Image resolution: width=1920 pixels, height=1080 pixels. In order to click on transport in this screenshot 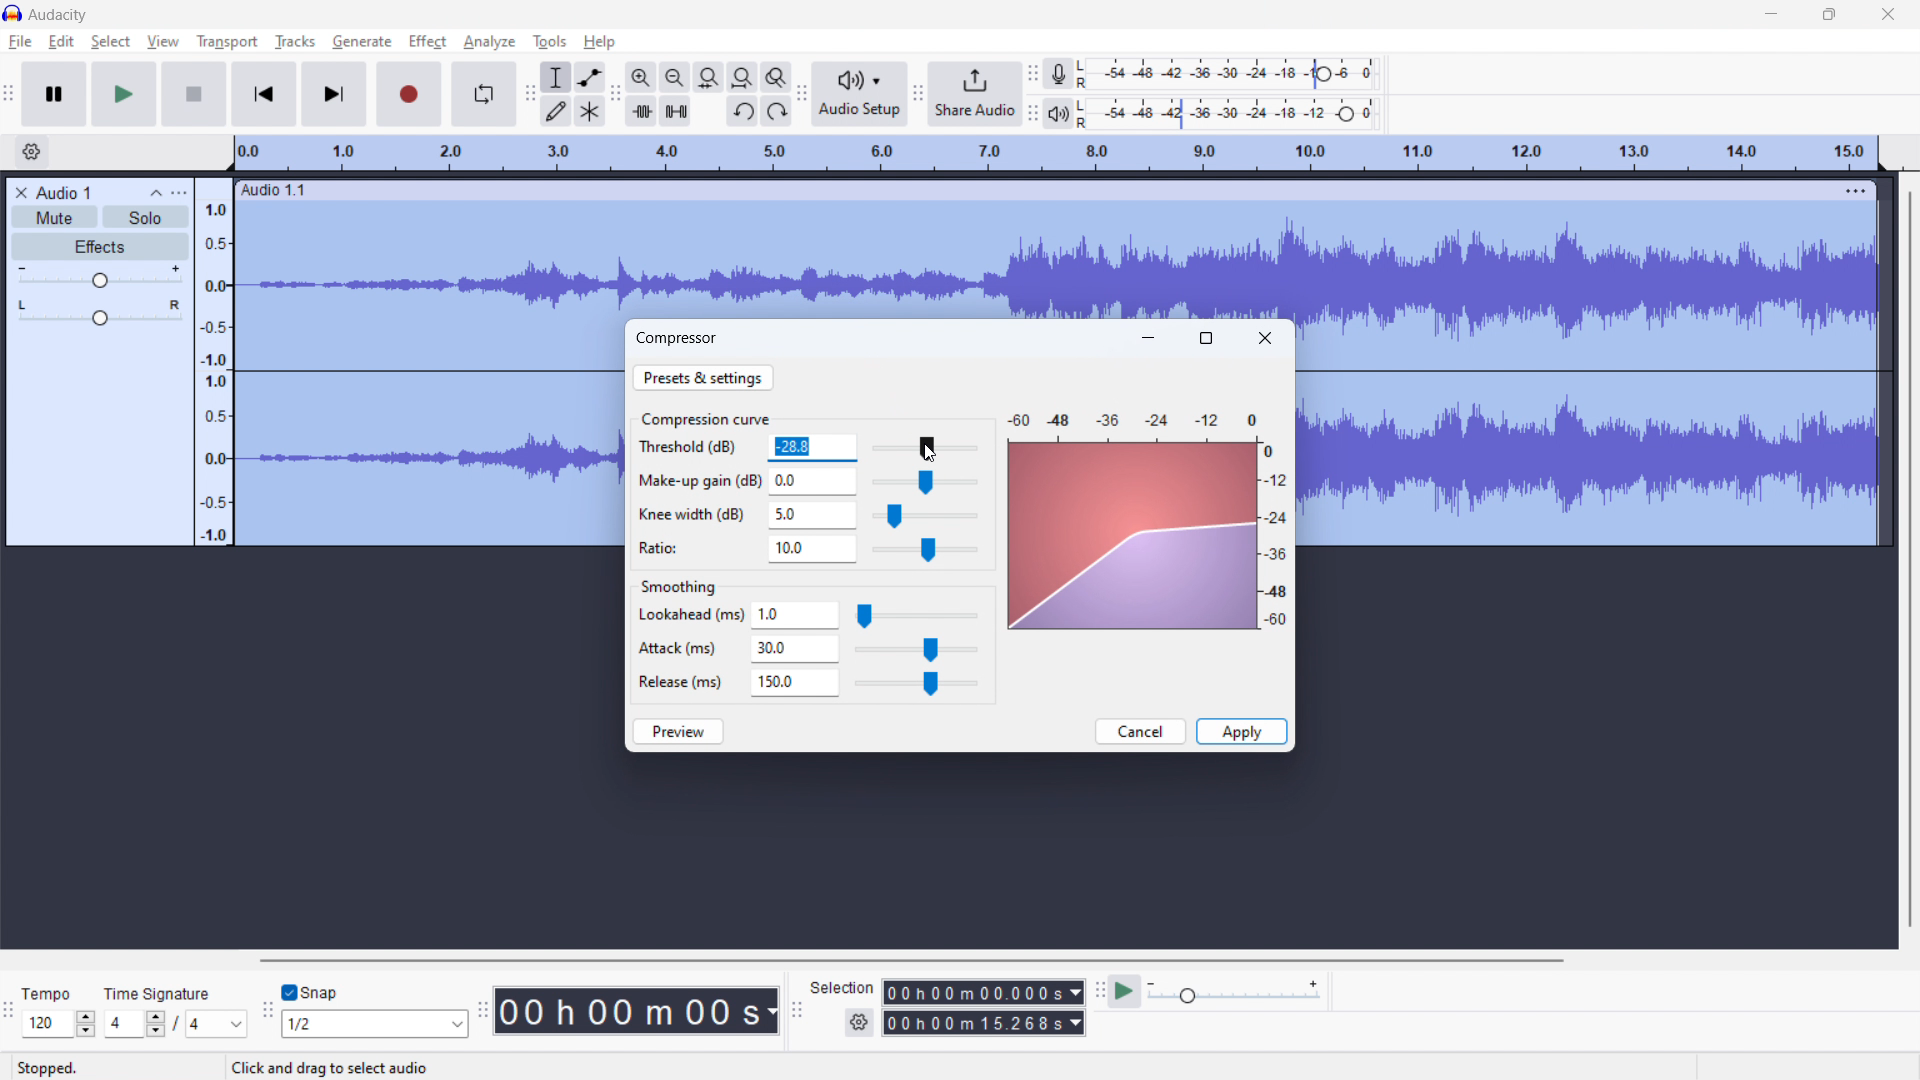, I will do `click(227, 42)`.